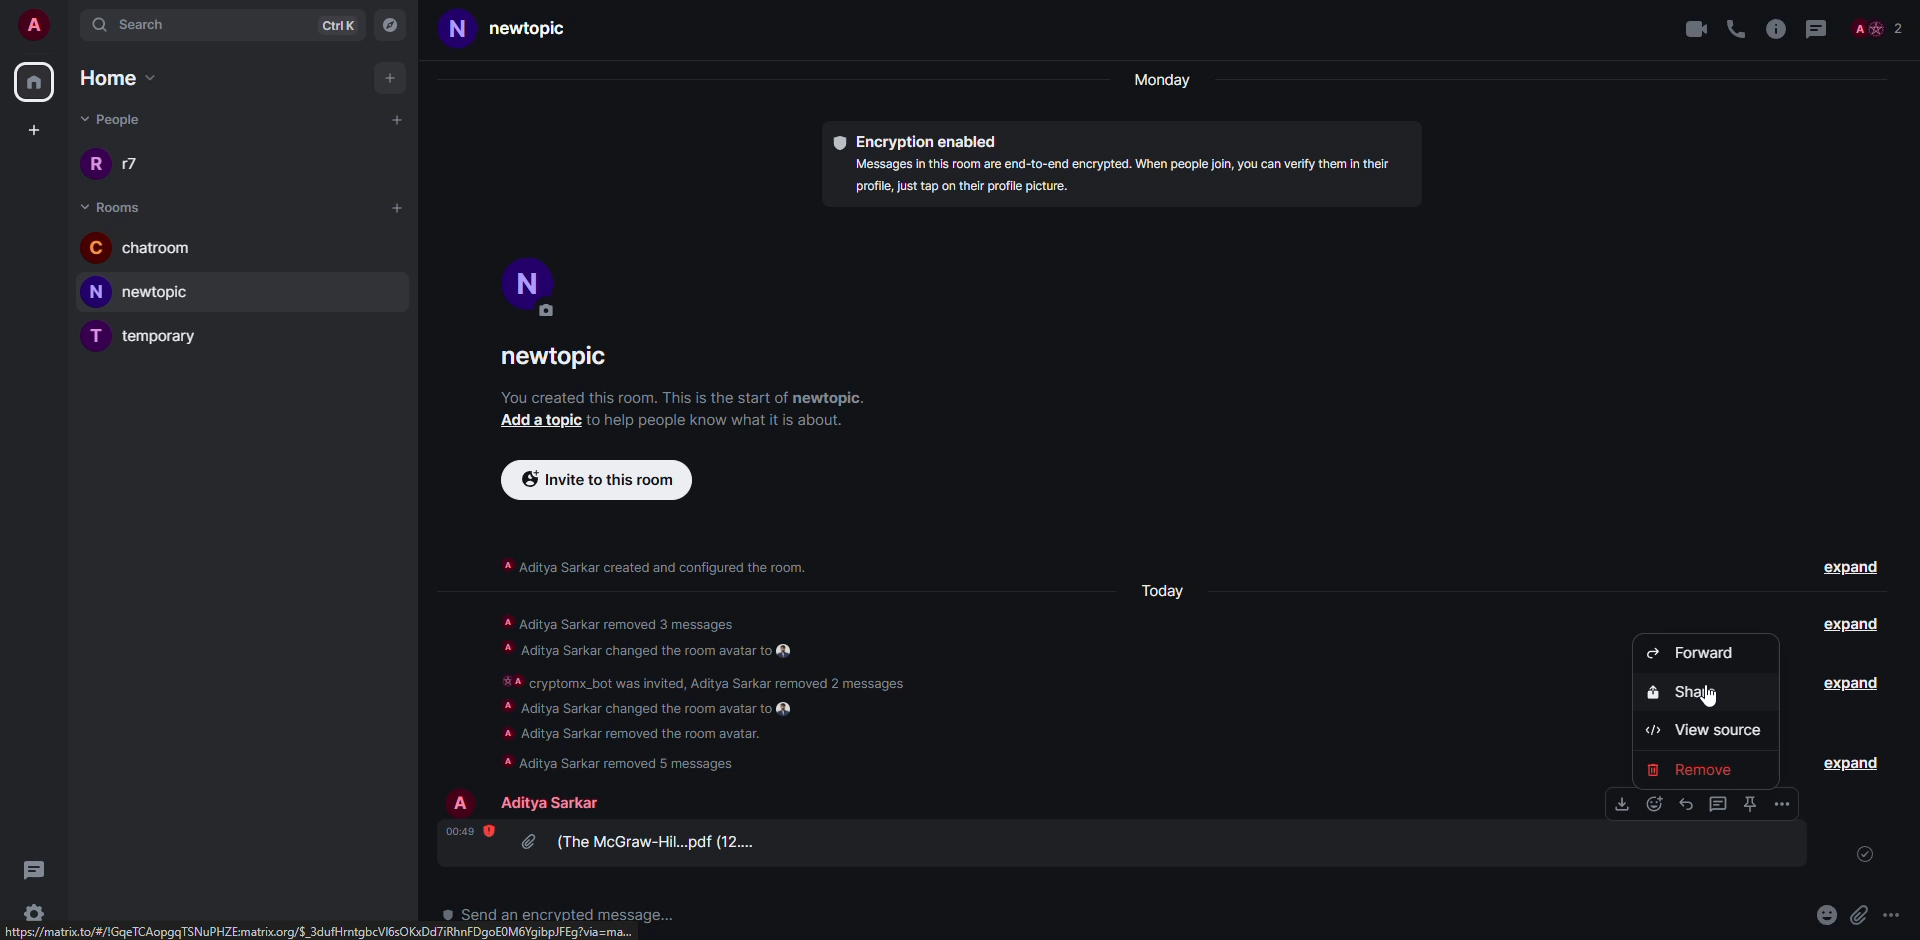  I want to click on send an encrypted message, so click(561, 917).